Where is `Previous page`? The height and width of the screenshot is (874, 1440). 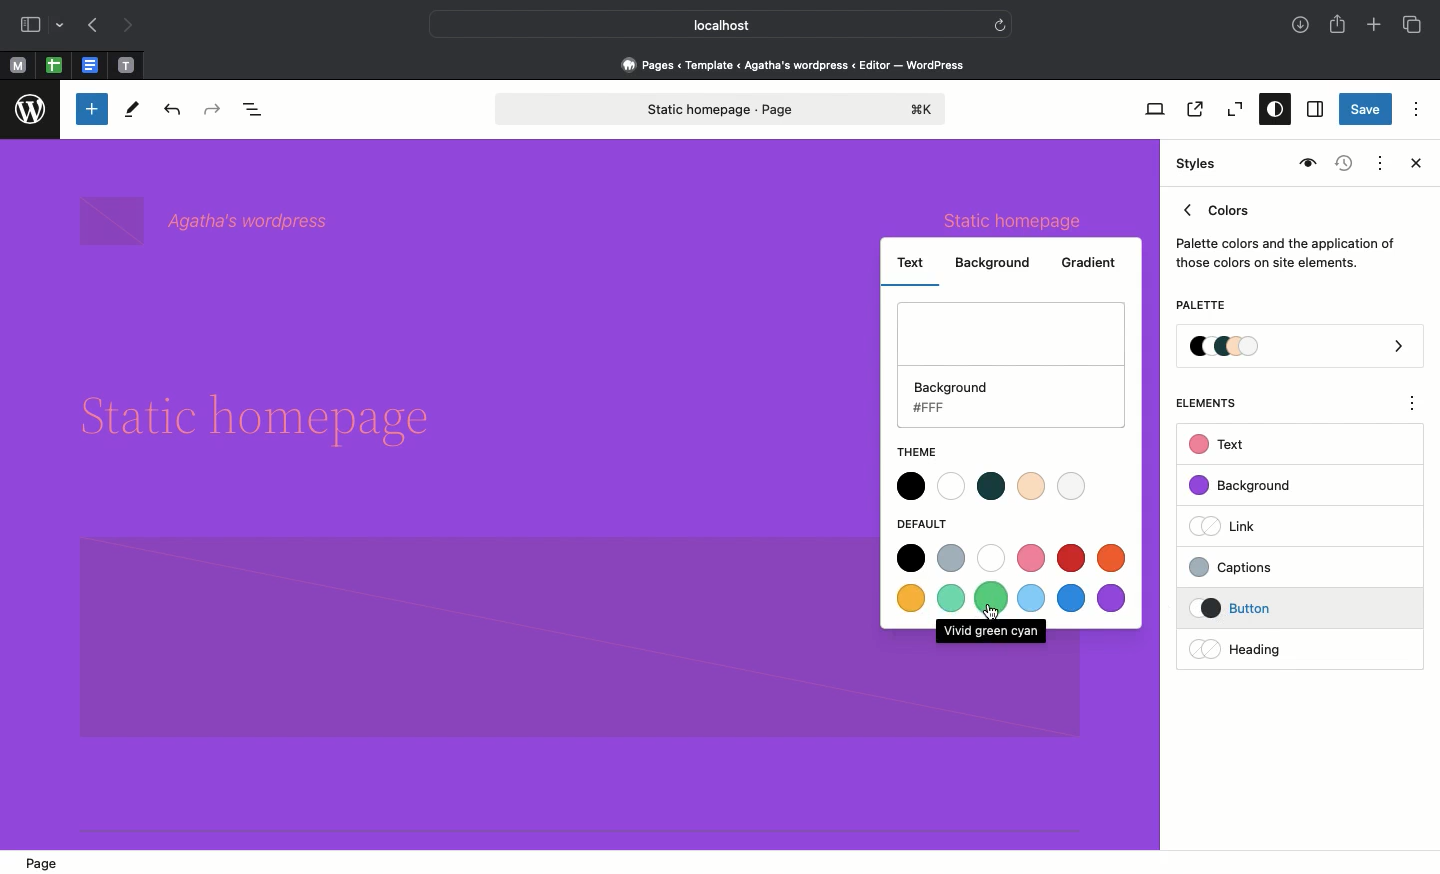 Previous page is located at coordinates (91, 27).